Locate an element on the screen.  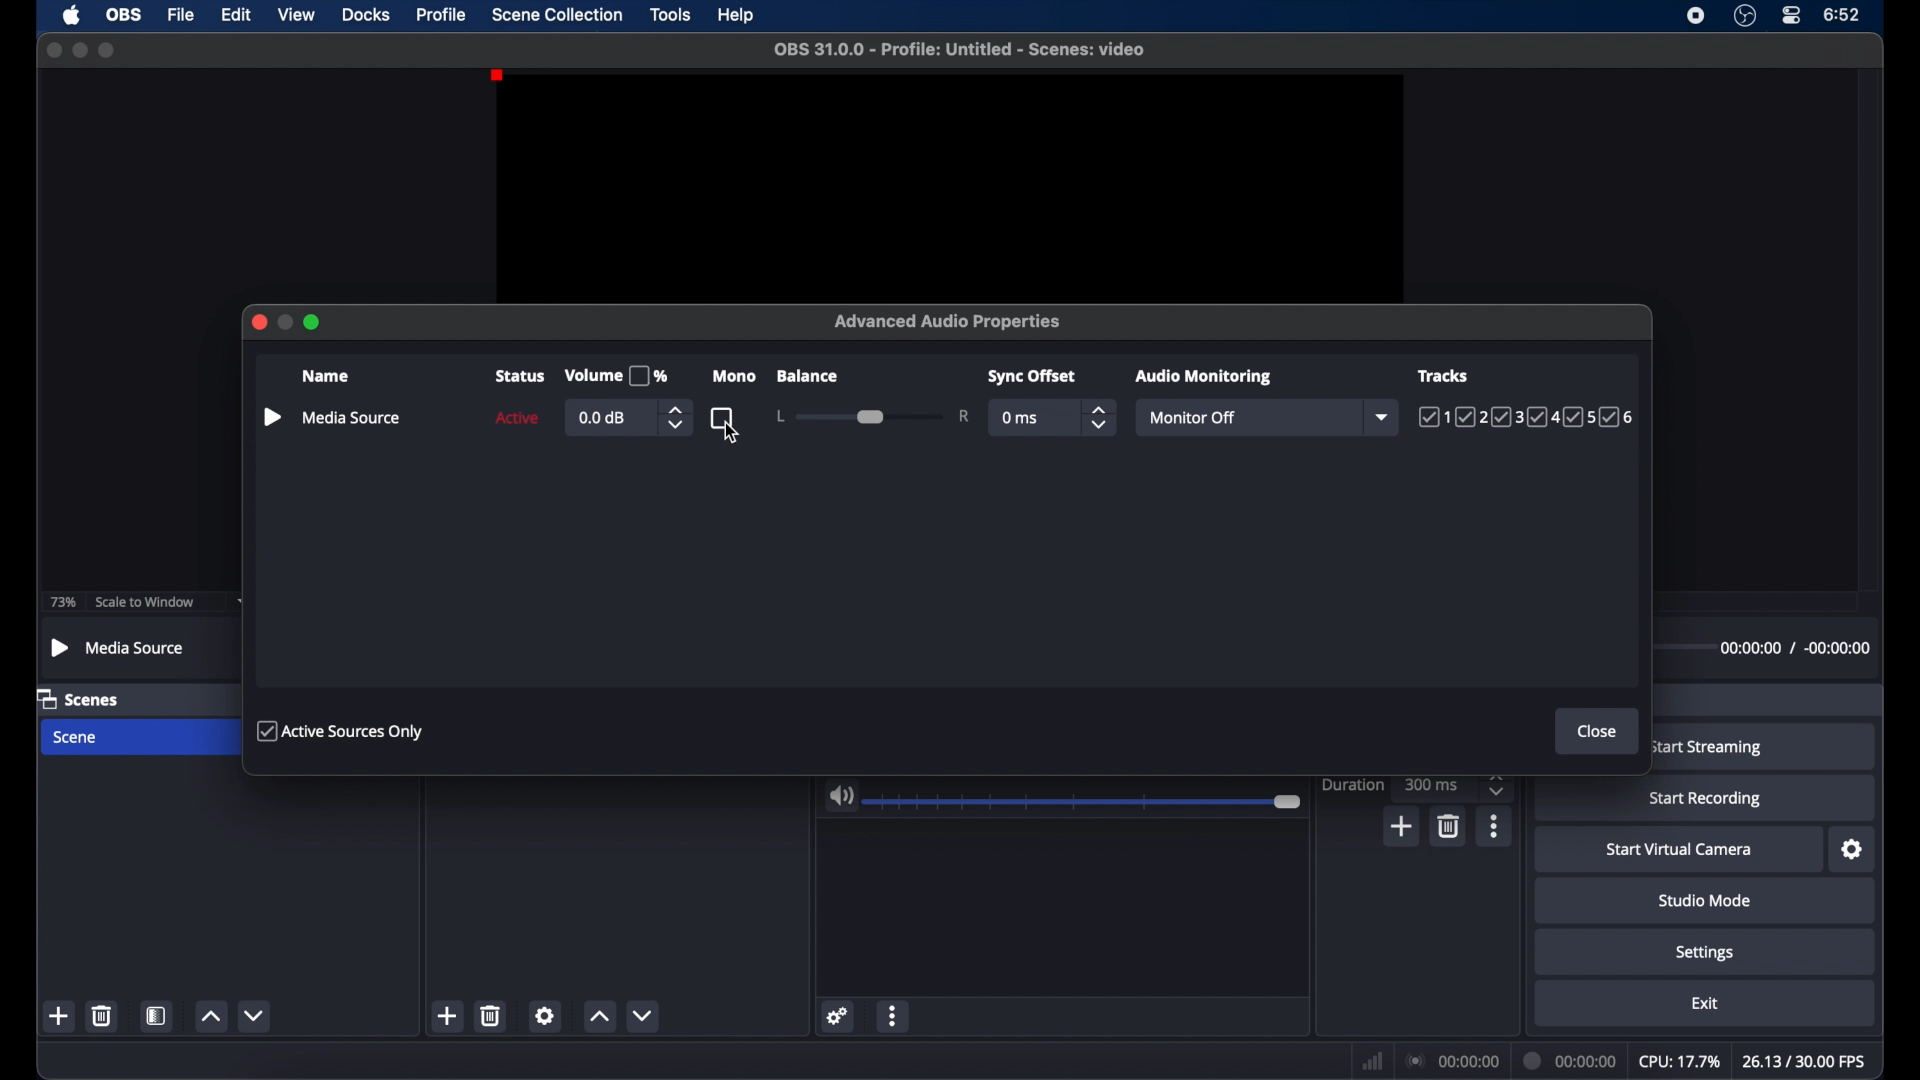
studio mode is located at coordinates (1704, 901).